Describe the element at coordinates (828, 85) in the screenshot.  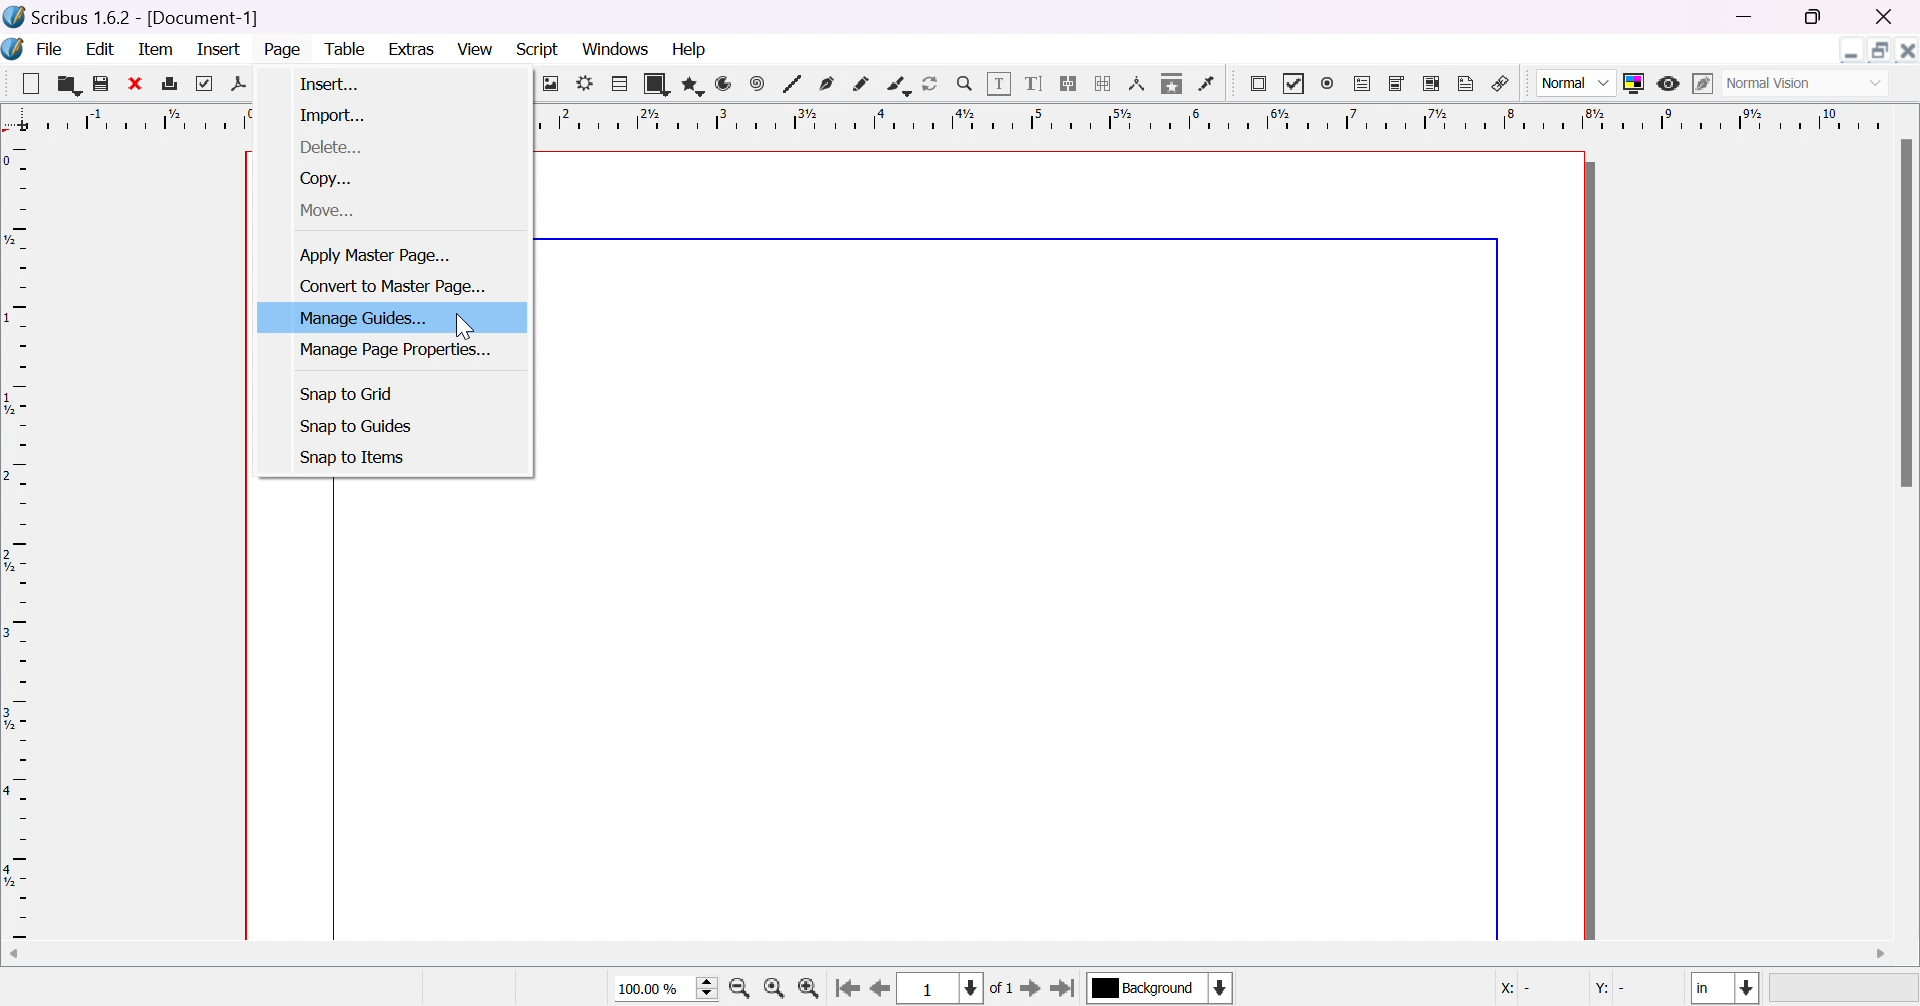
I see `bezier curve` at that location.